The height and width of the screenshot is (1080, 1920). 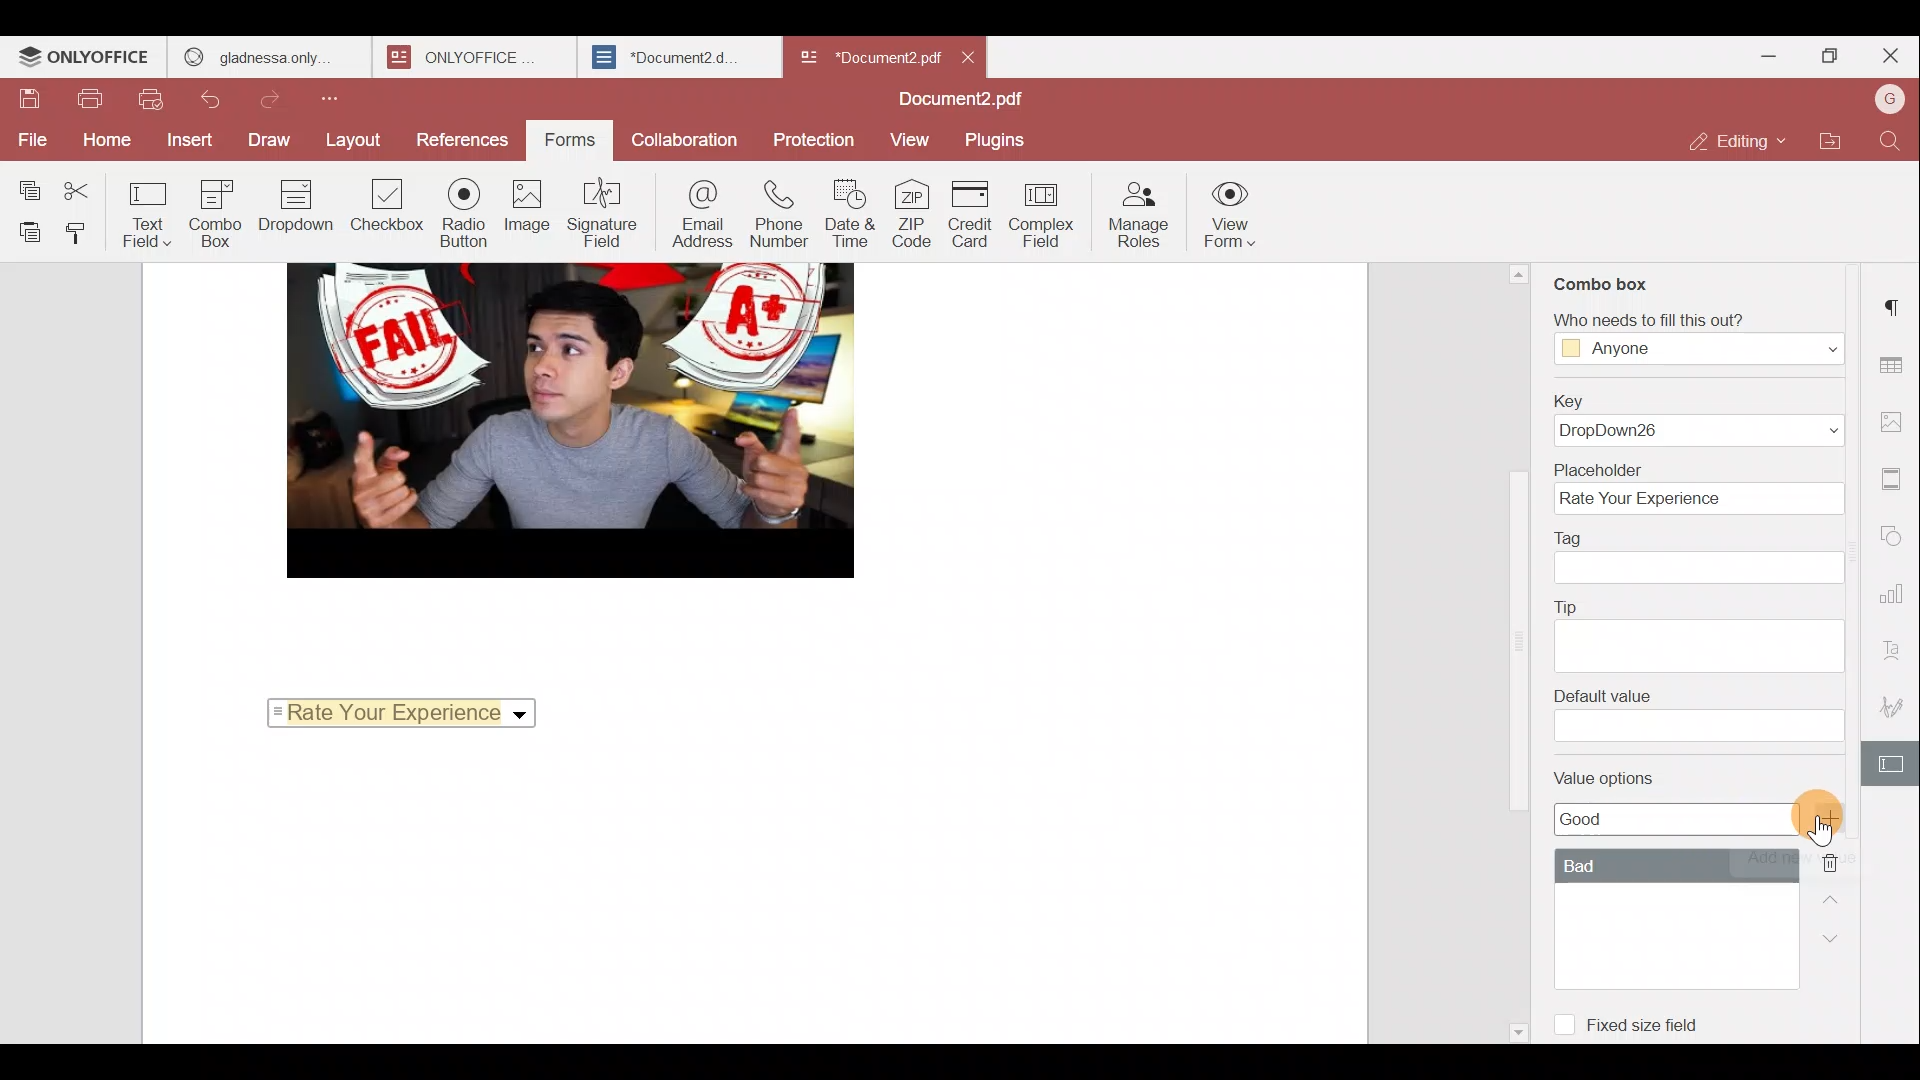 What do you see at coordinates (184, 140) in the screenshot?
I see `Insert` at bounding box center [184, 140].